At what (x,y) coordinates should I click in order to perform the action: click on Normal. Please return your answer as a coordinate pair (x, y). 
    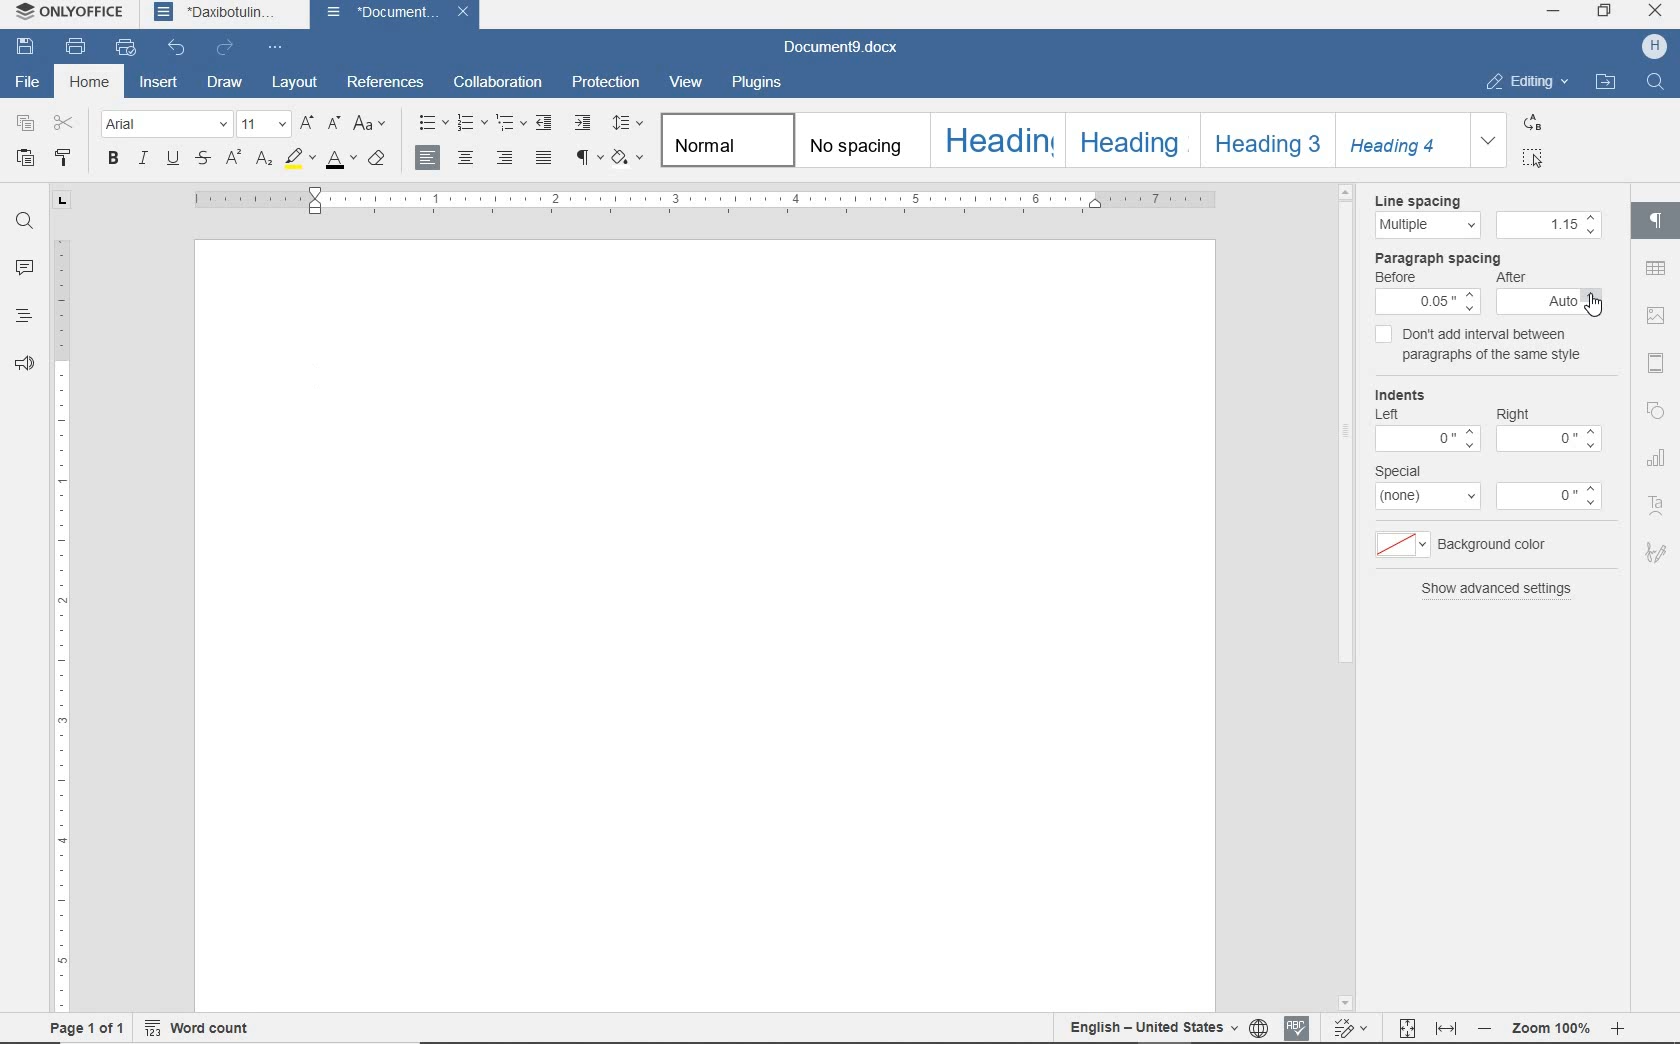
    Looking at the image, I should click on (725, 141).